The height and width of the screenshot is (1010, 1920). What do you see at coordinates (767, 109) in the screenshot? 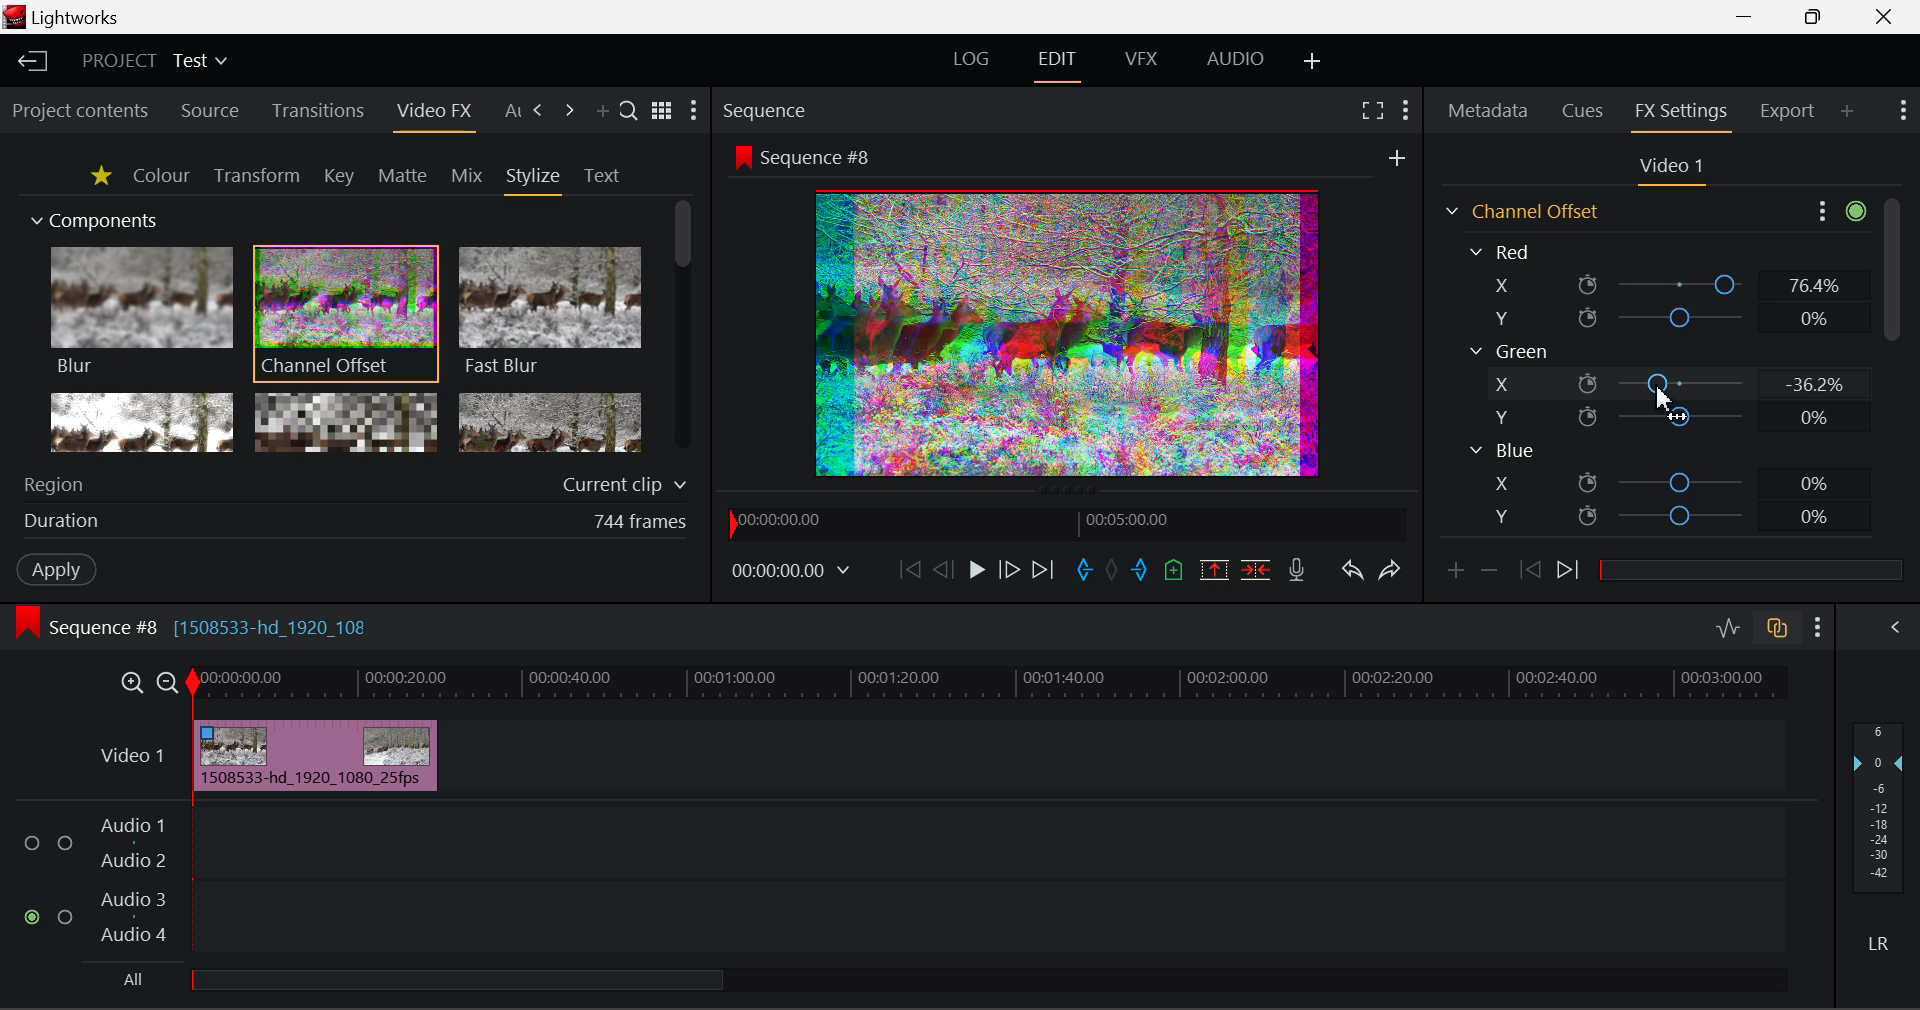
I see `Sequence Preview Section` at bounding box center [767, 109].